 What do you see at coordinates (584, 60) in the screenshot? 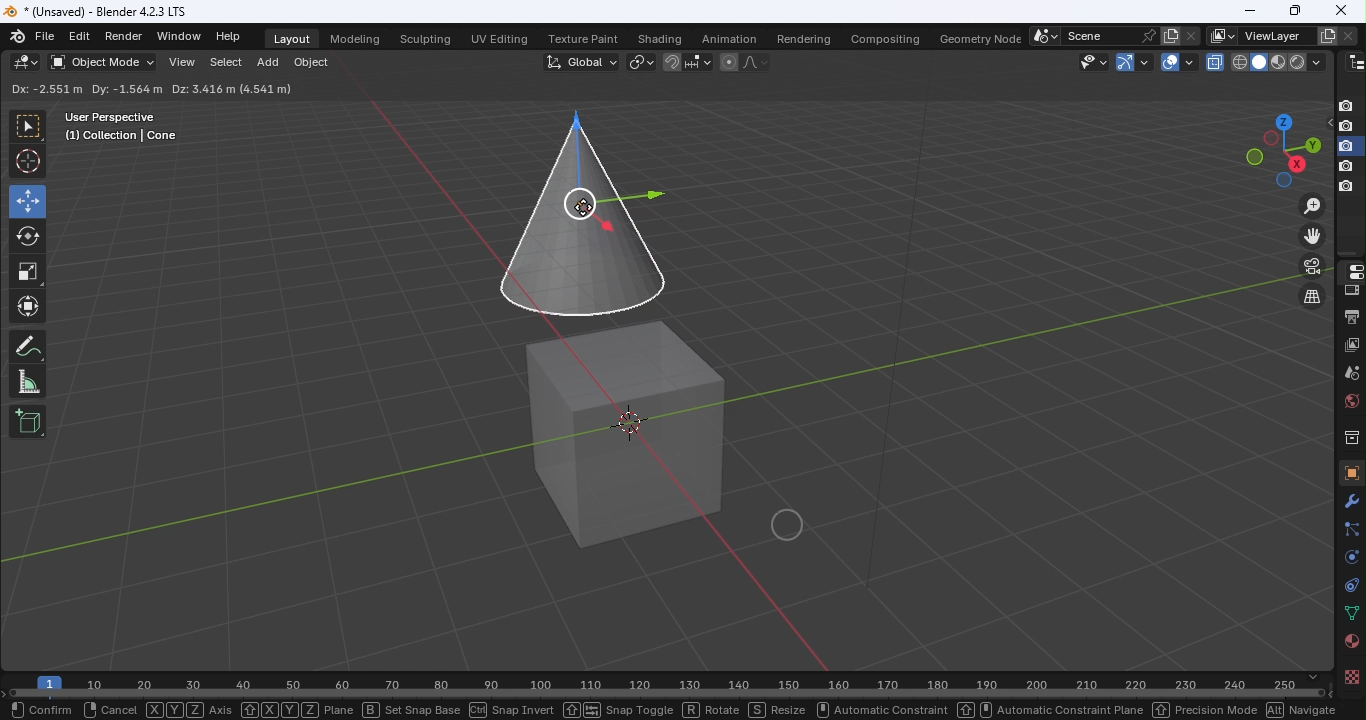
I see `Transformation orientation` at bounding box center [584, 60].